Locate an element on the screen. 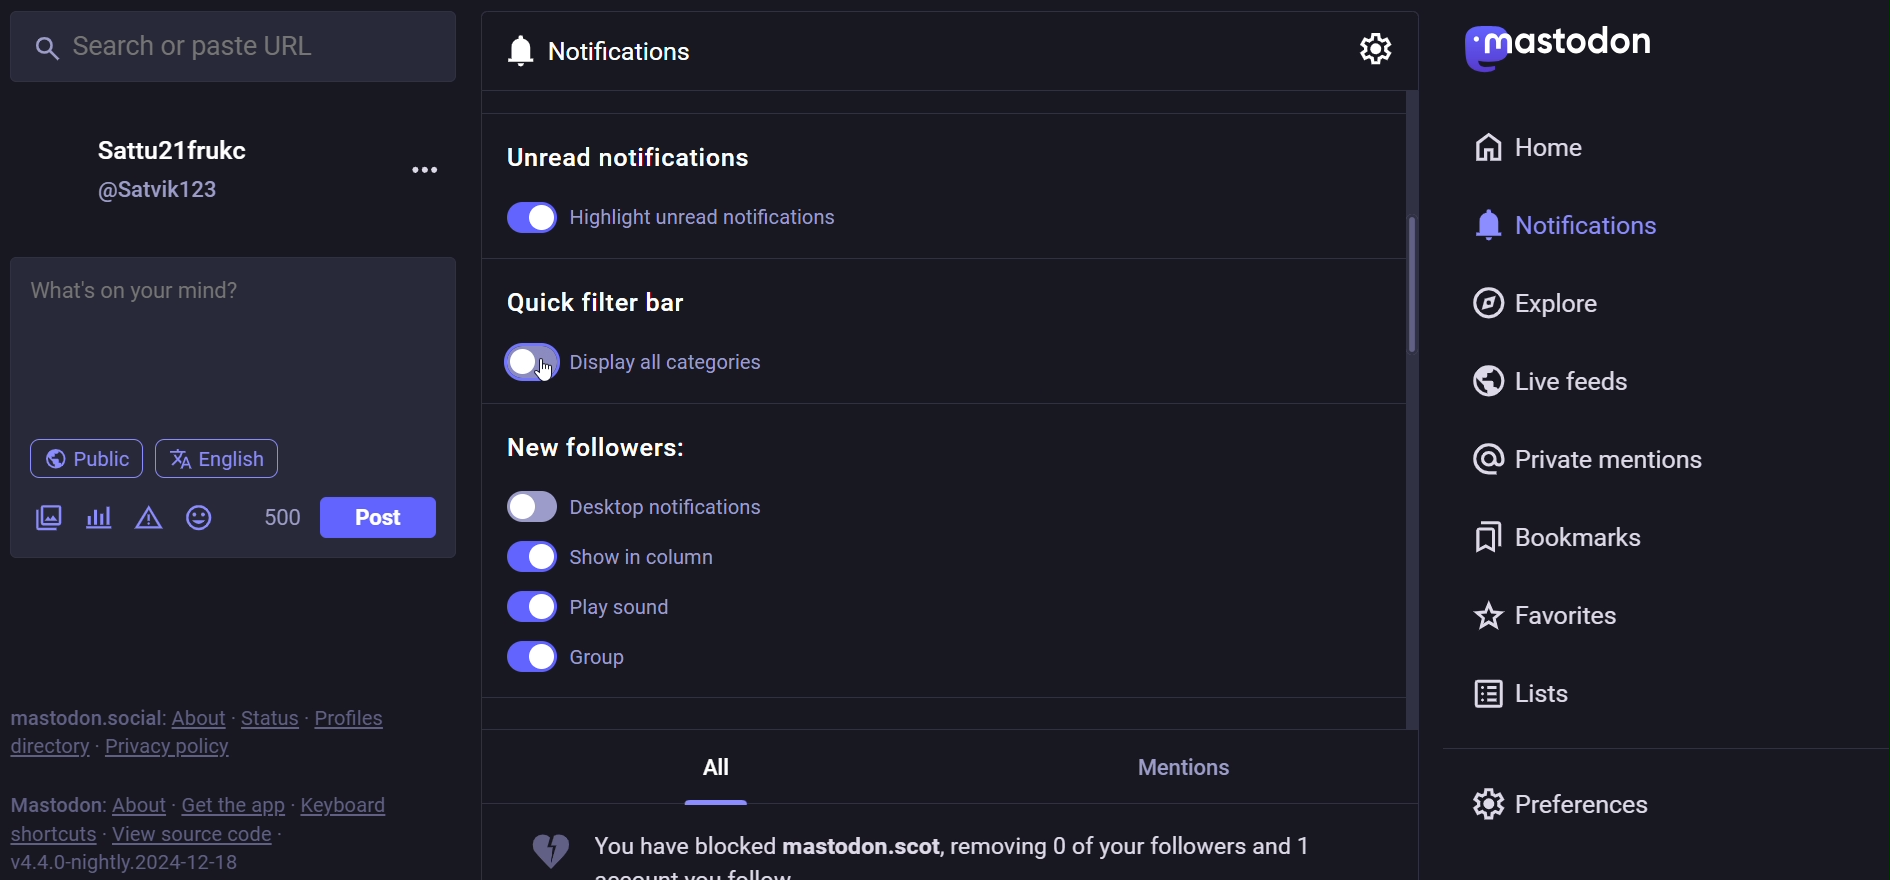  more is located at coordinates (429, 168).